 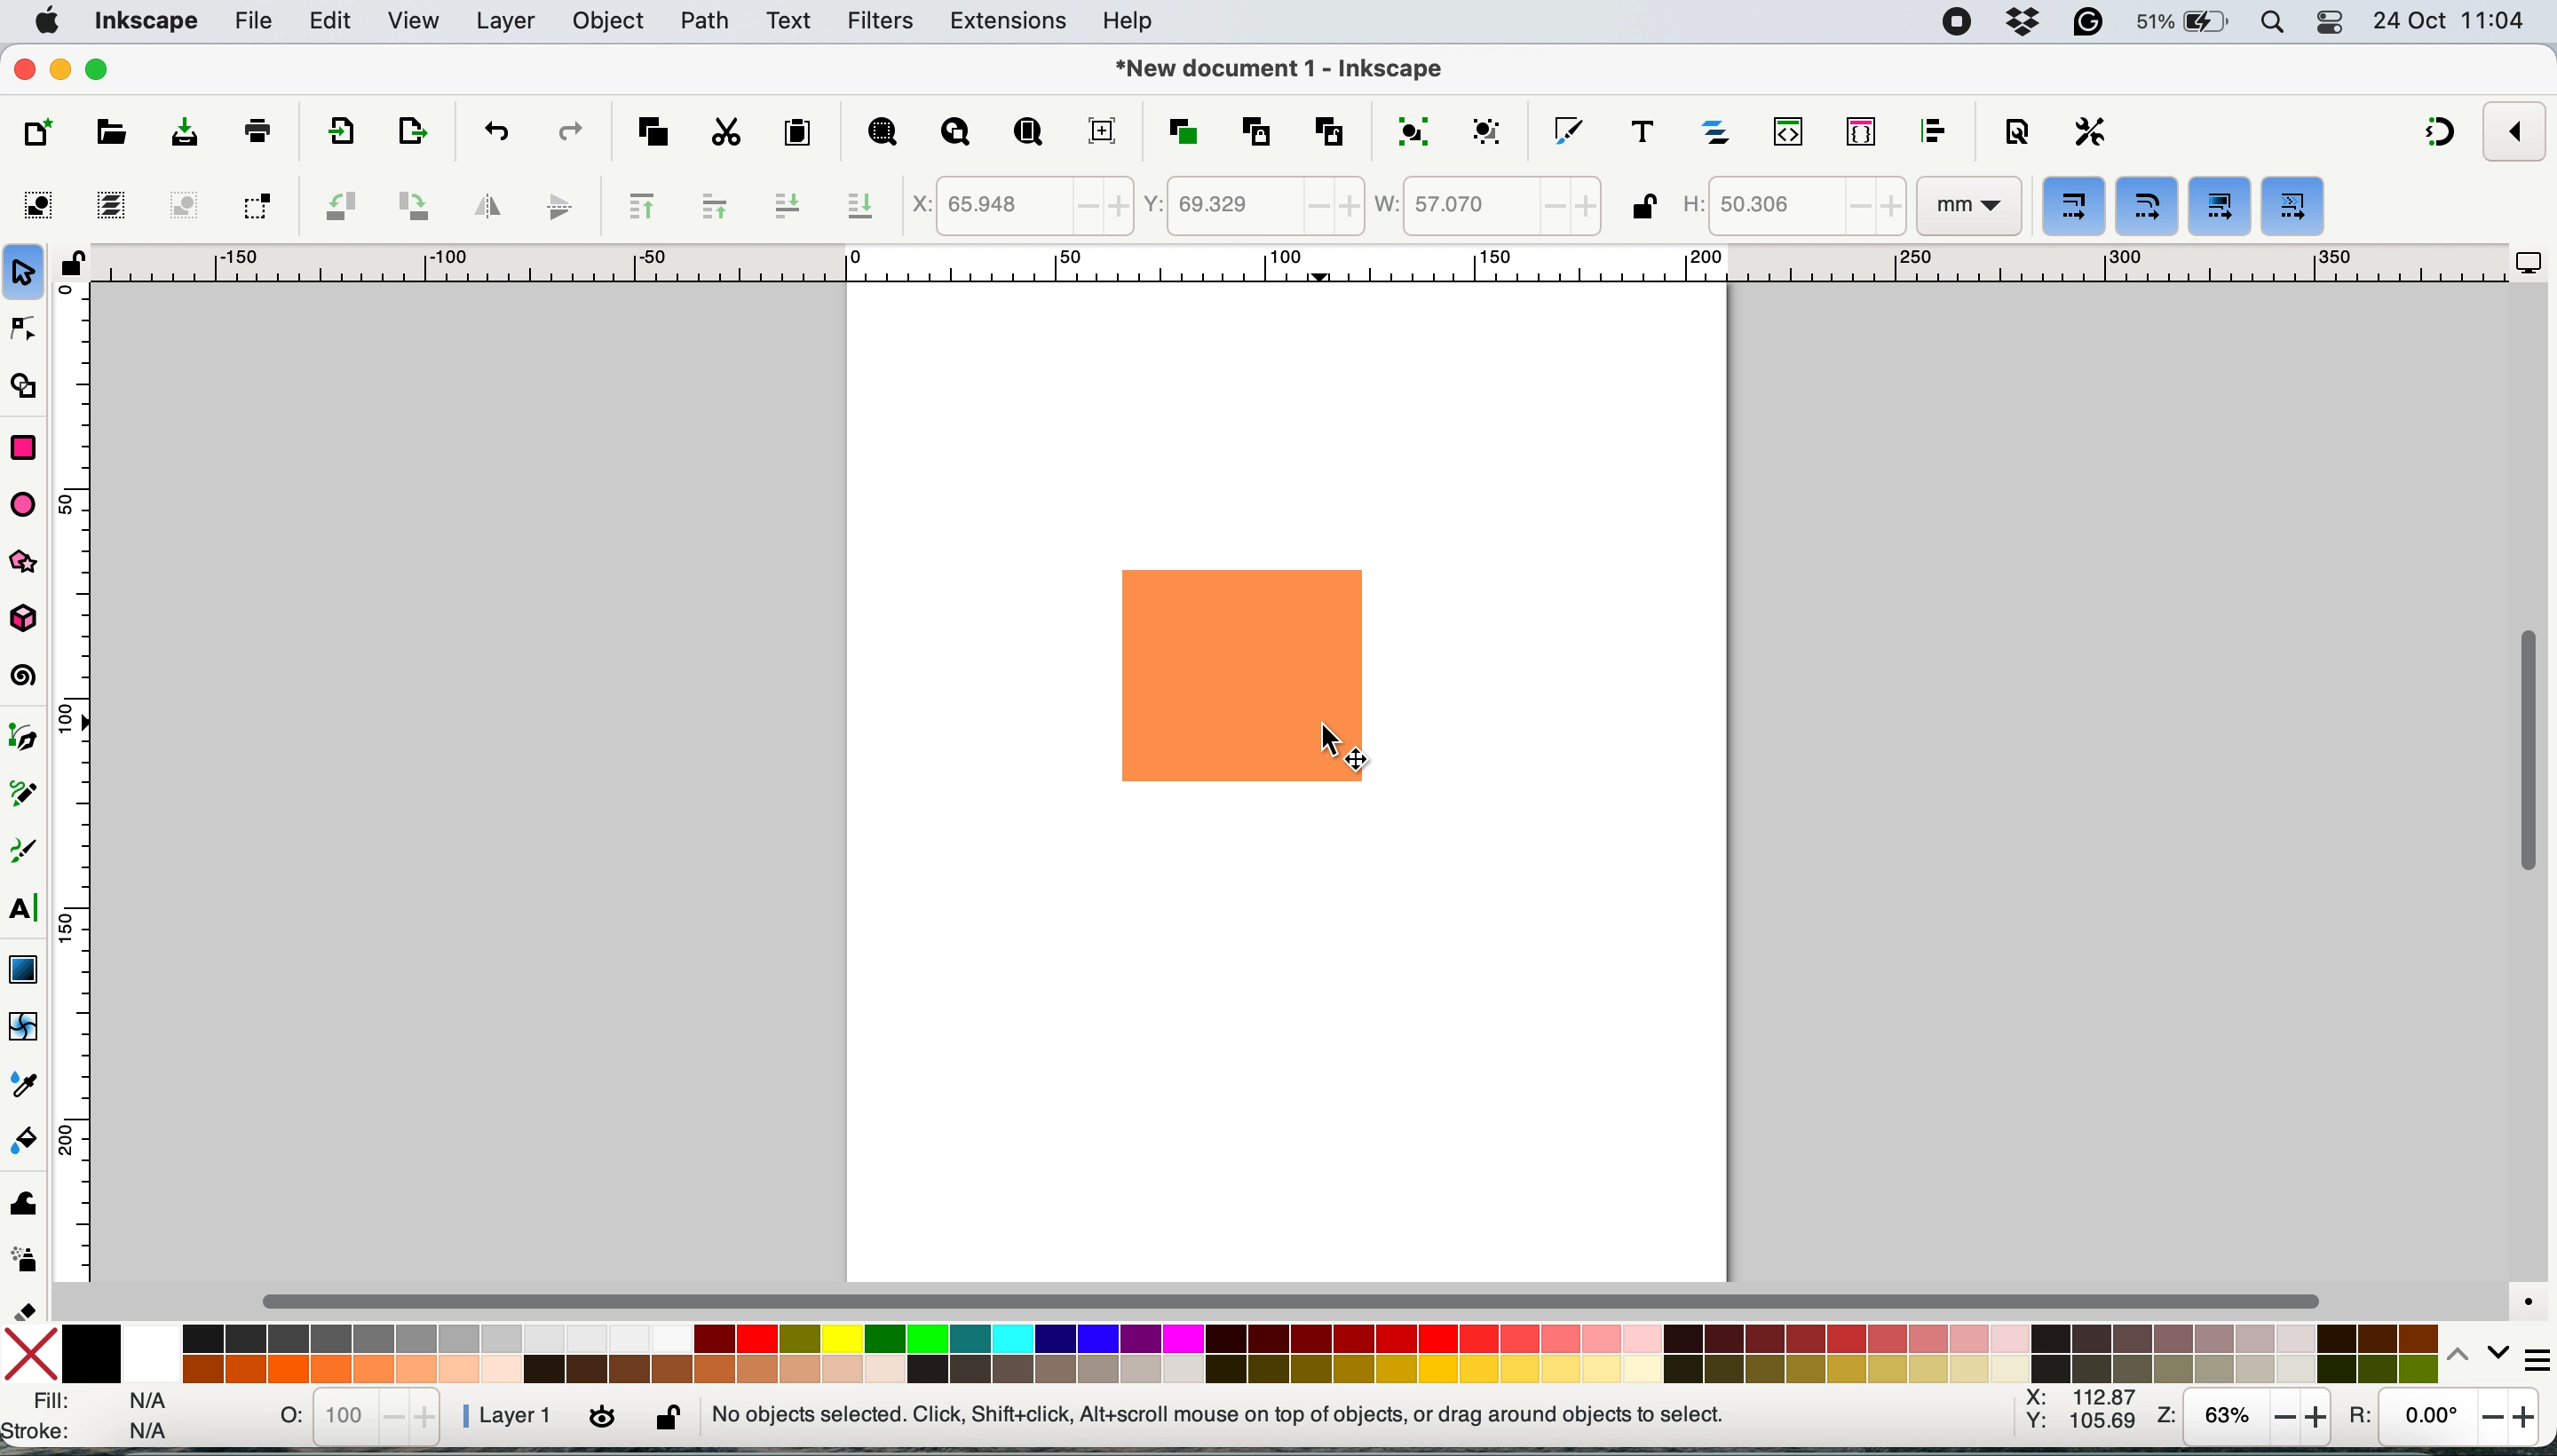 What do you see at coordinates (1343, 744) in the screenshot?
I see `cursor` at bounding box center [1343, 744].